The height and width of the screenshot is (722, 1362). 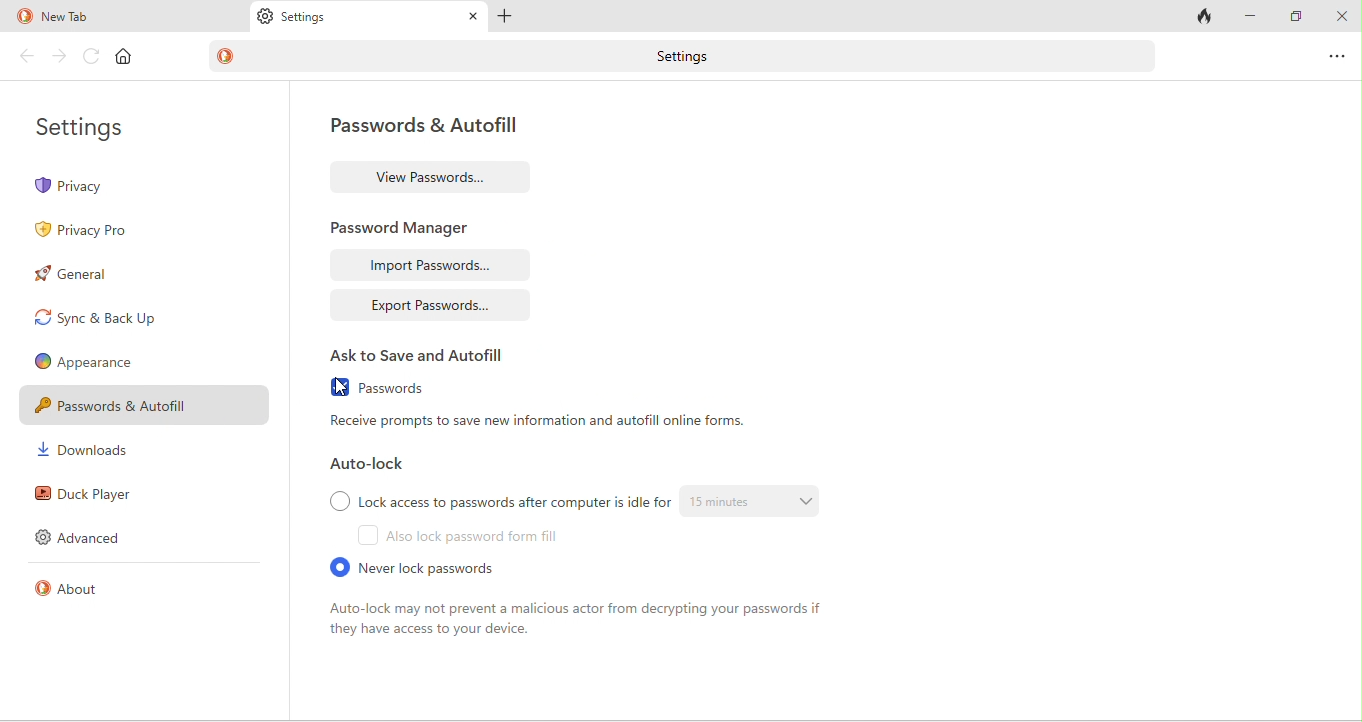 I want to click on import passwords, so click(x=435, y=266).